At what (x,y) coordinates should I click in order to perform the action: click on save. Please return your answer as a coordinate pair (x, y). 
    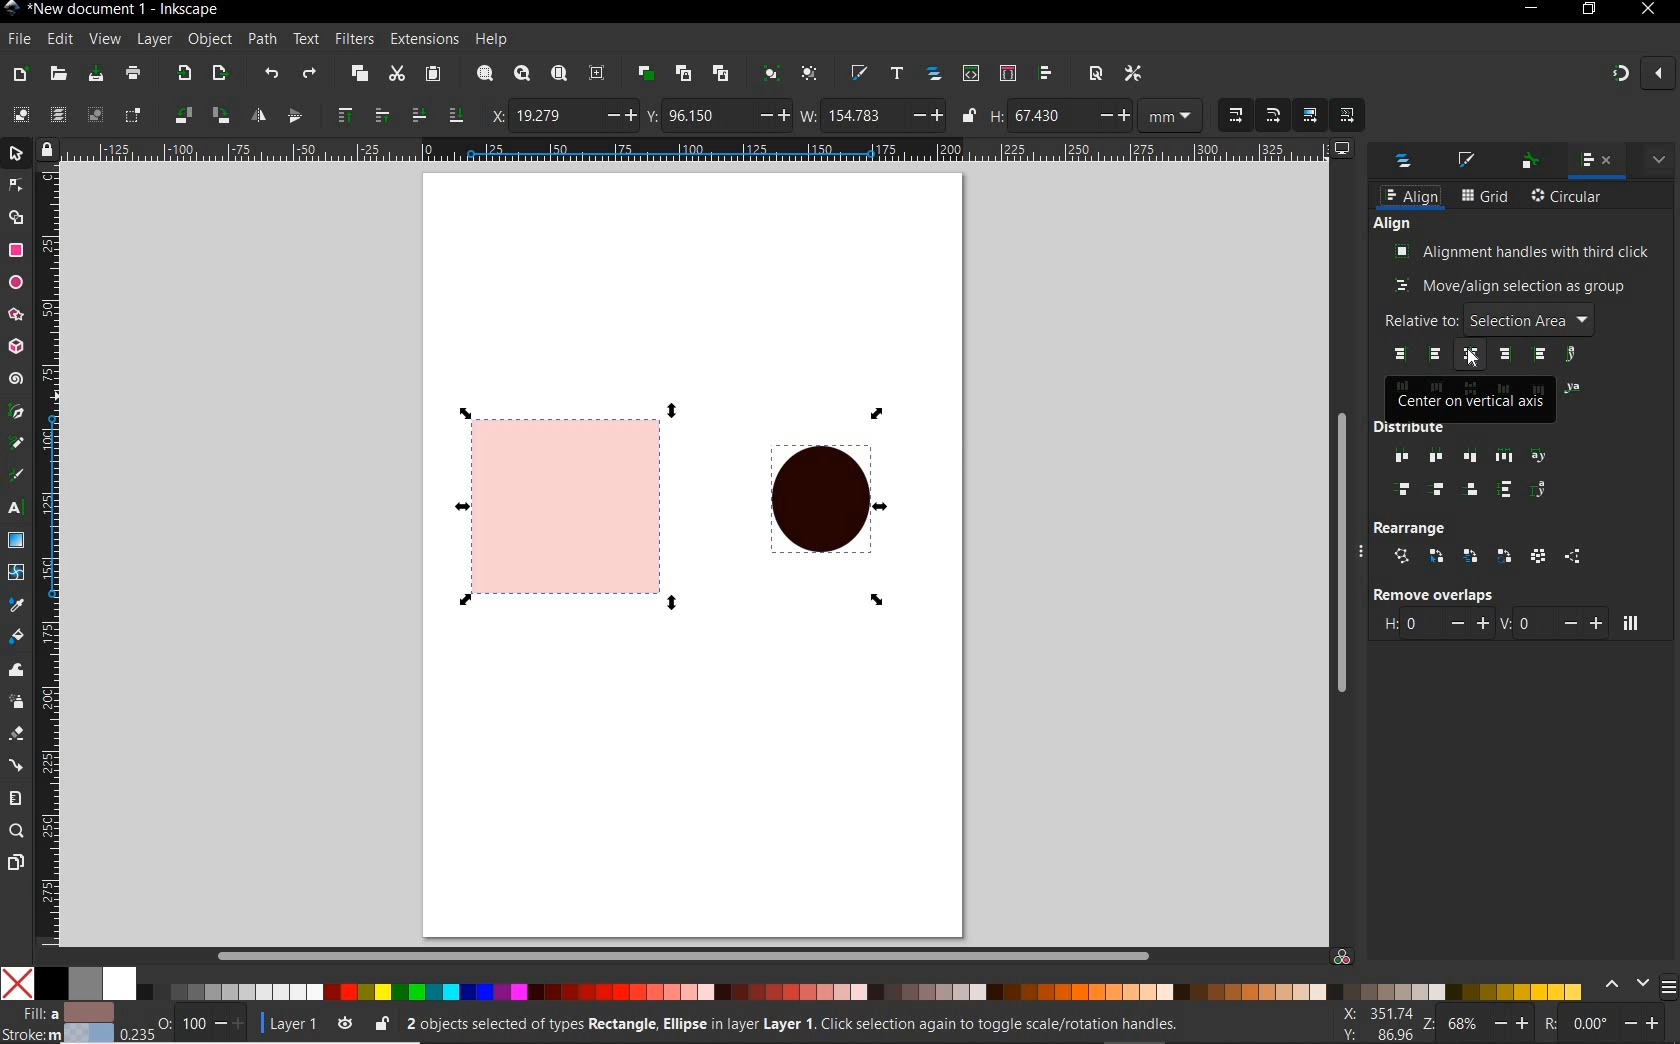
    Looking at the image, I should click on (96, 73).